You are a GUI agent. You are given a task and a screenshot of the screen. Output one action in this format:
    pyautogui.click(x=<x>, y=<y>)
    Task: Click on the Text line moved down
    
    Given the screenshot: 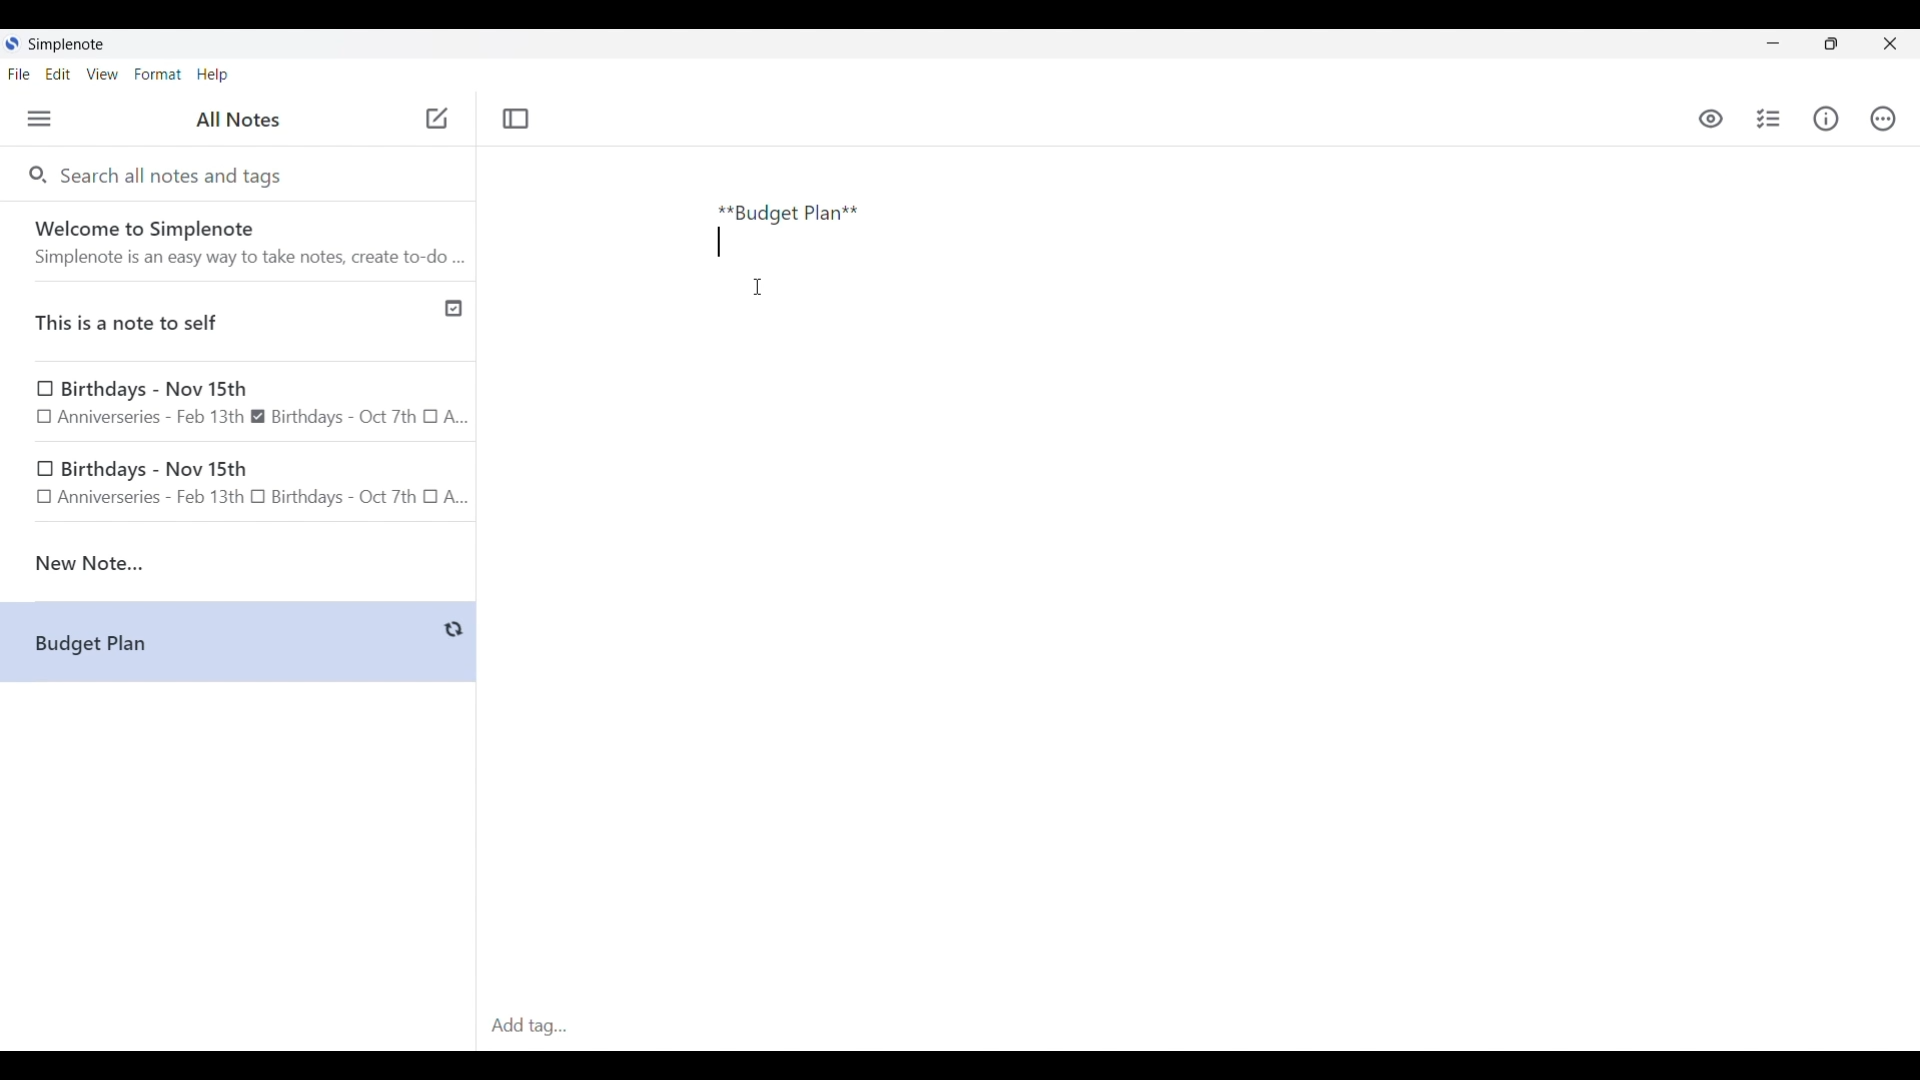 What is the action you would take?
    pyautogui.click(x=719, y=242)
    